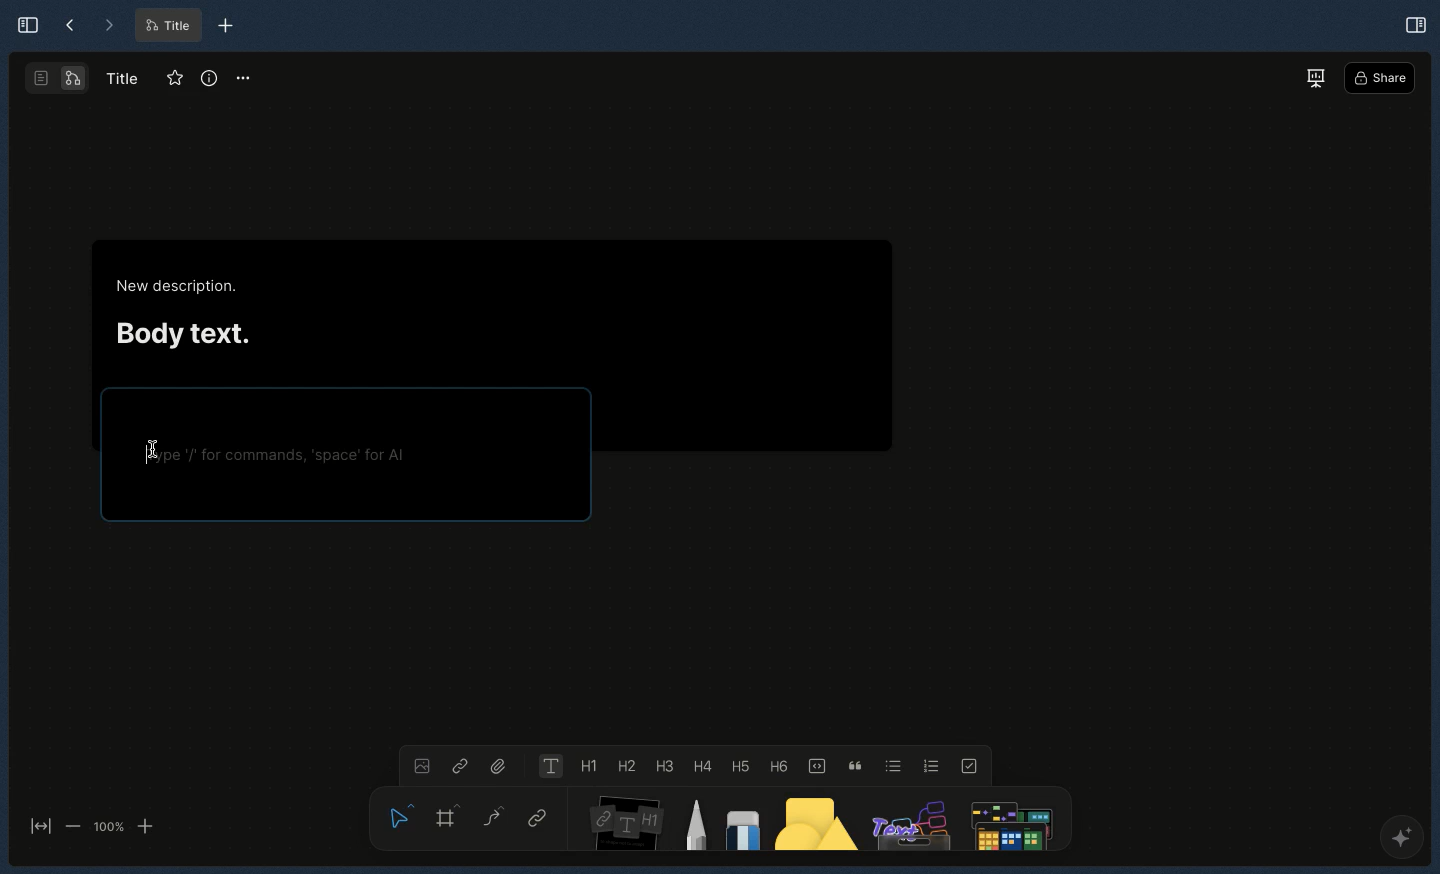 The width and height of the screenshot is (1440, 874). Describe the element at coordinates (972, 765) in the screenshot. I see `To-do list` at that location.